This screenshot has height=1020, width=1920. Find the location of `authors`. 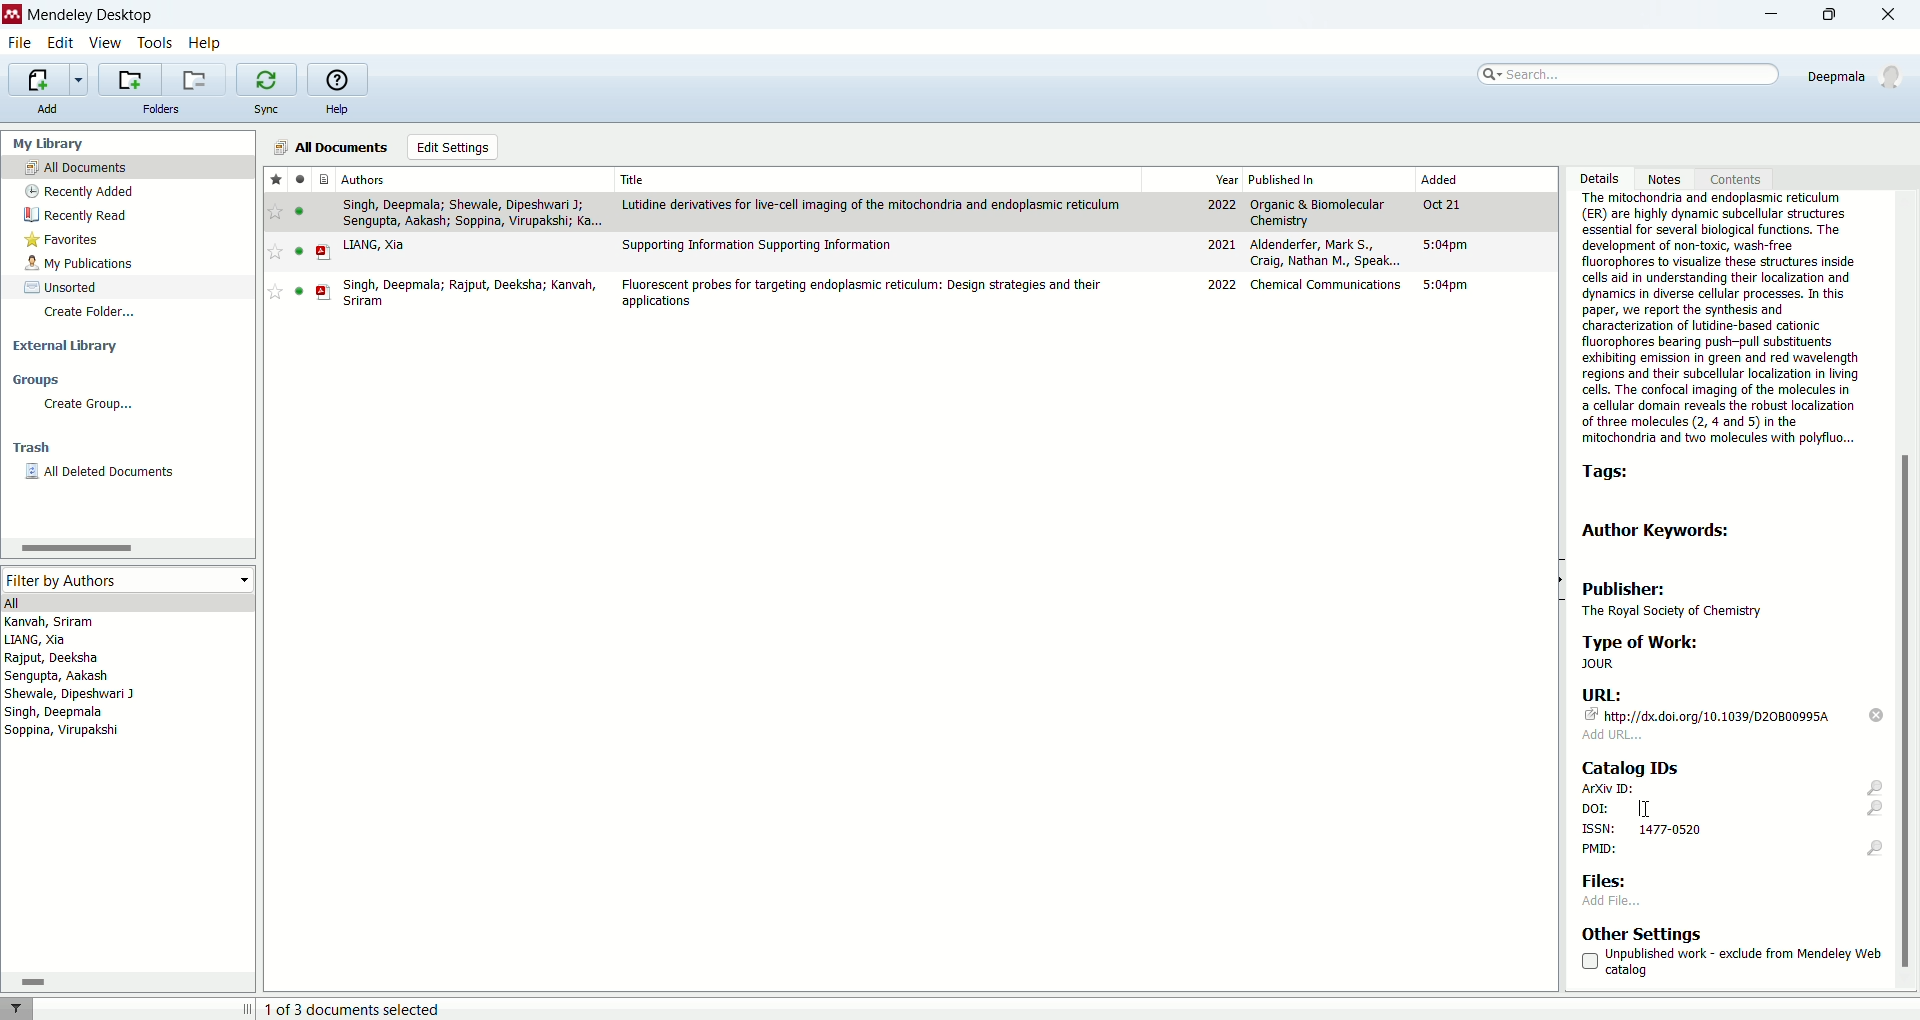

authors is located at coordinates (364, 179).